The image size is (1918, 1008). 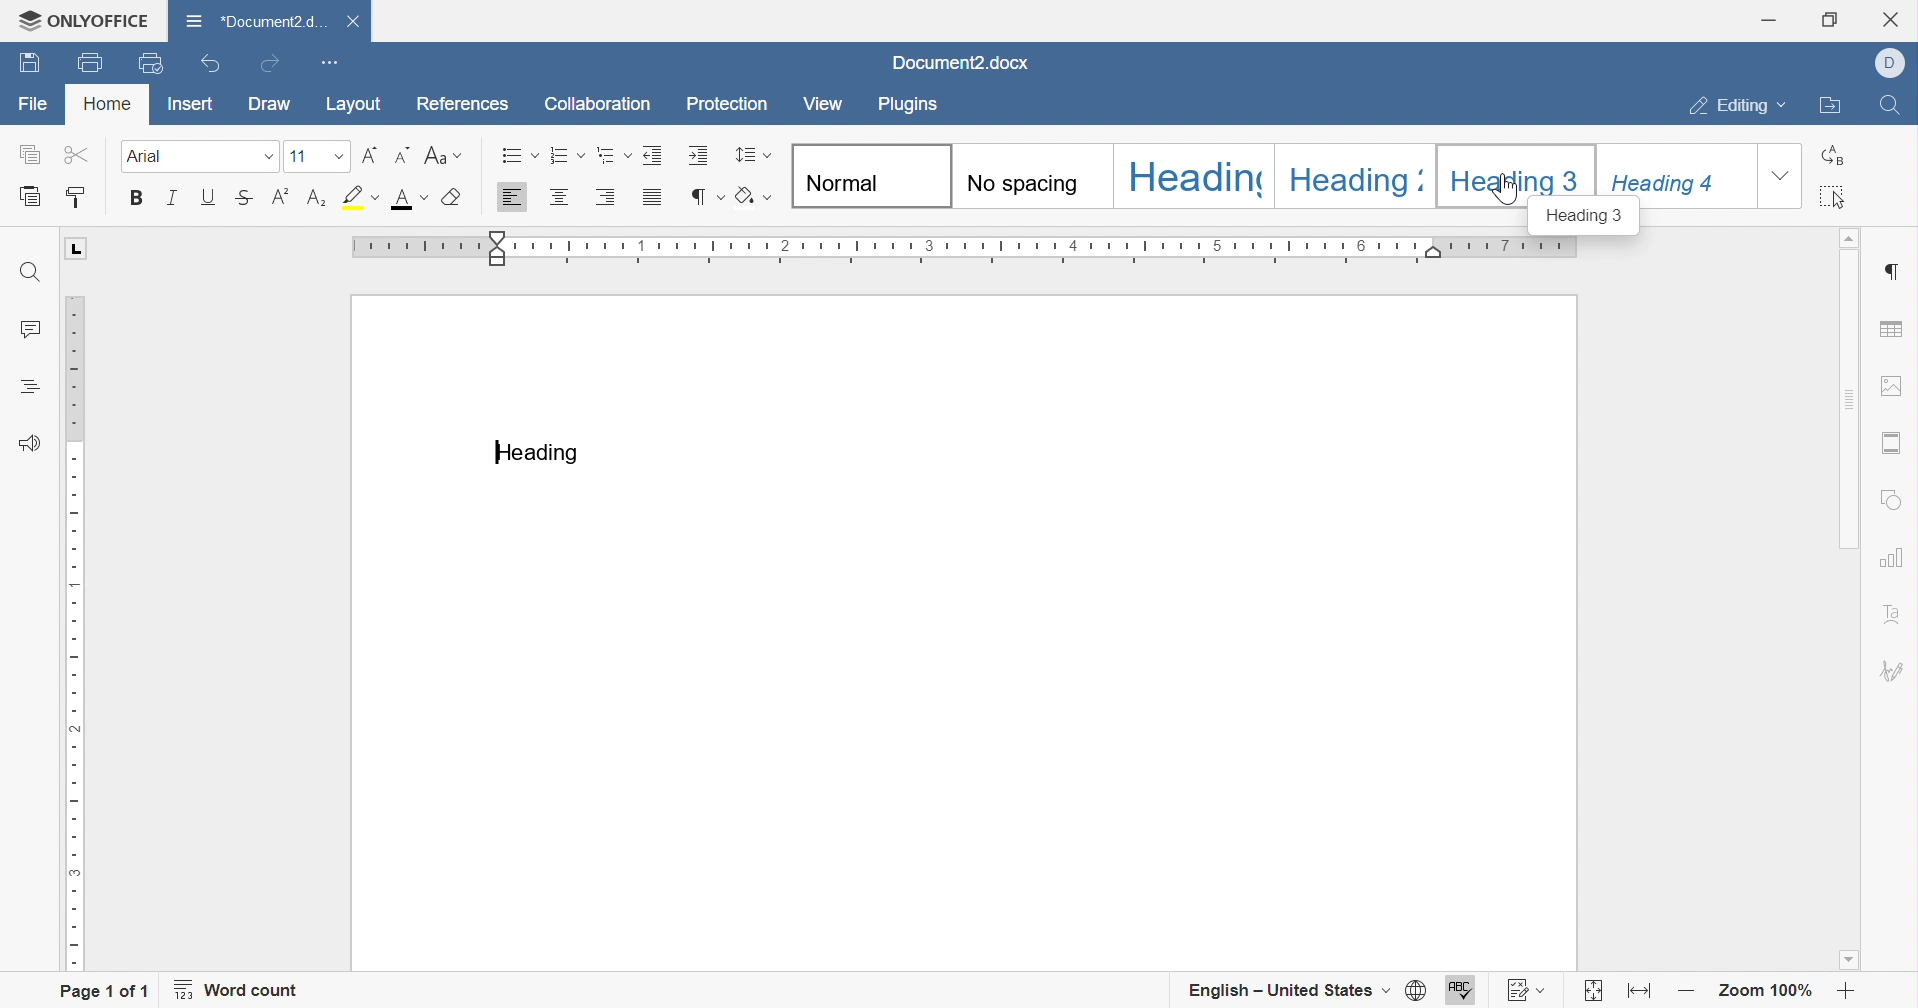 What do you see at coordinates (1595, 991) in the screenshot?
I see `Fit to slide` at bounding box center [1595, 991].